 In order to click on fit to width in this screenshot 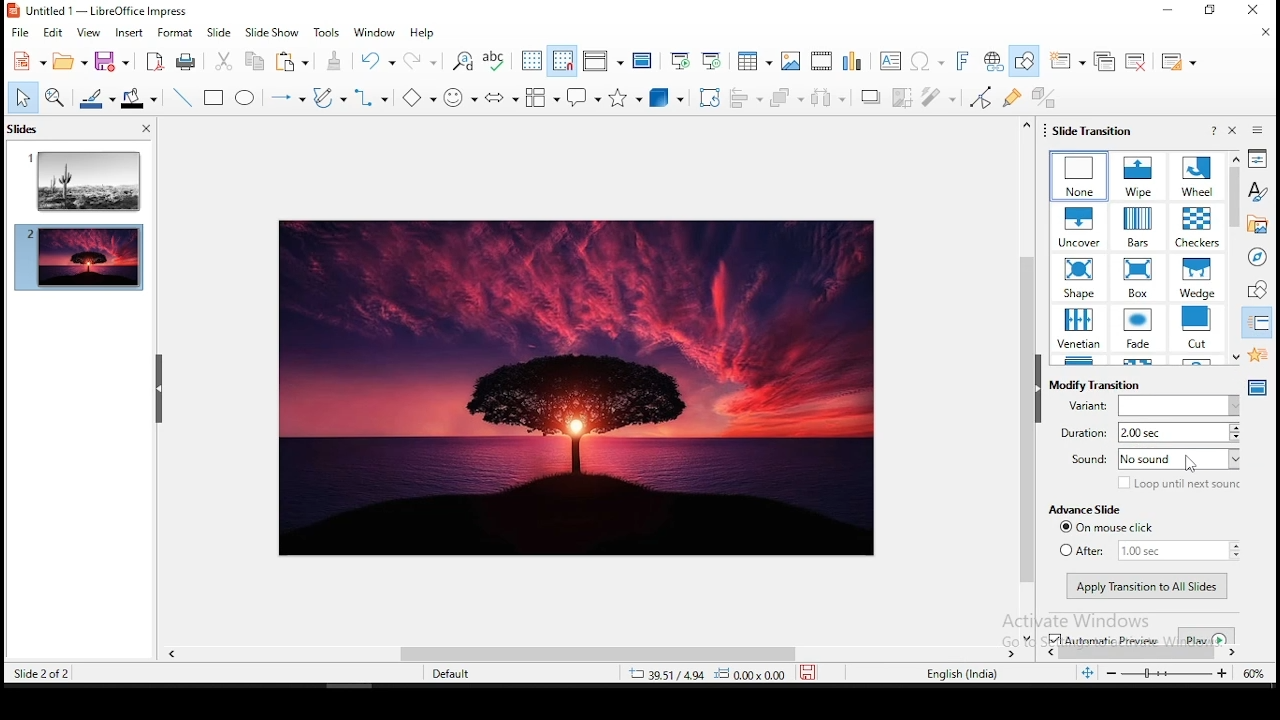, I will do `click(1086, 676)`.